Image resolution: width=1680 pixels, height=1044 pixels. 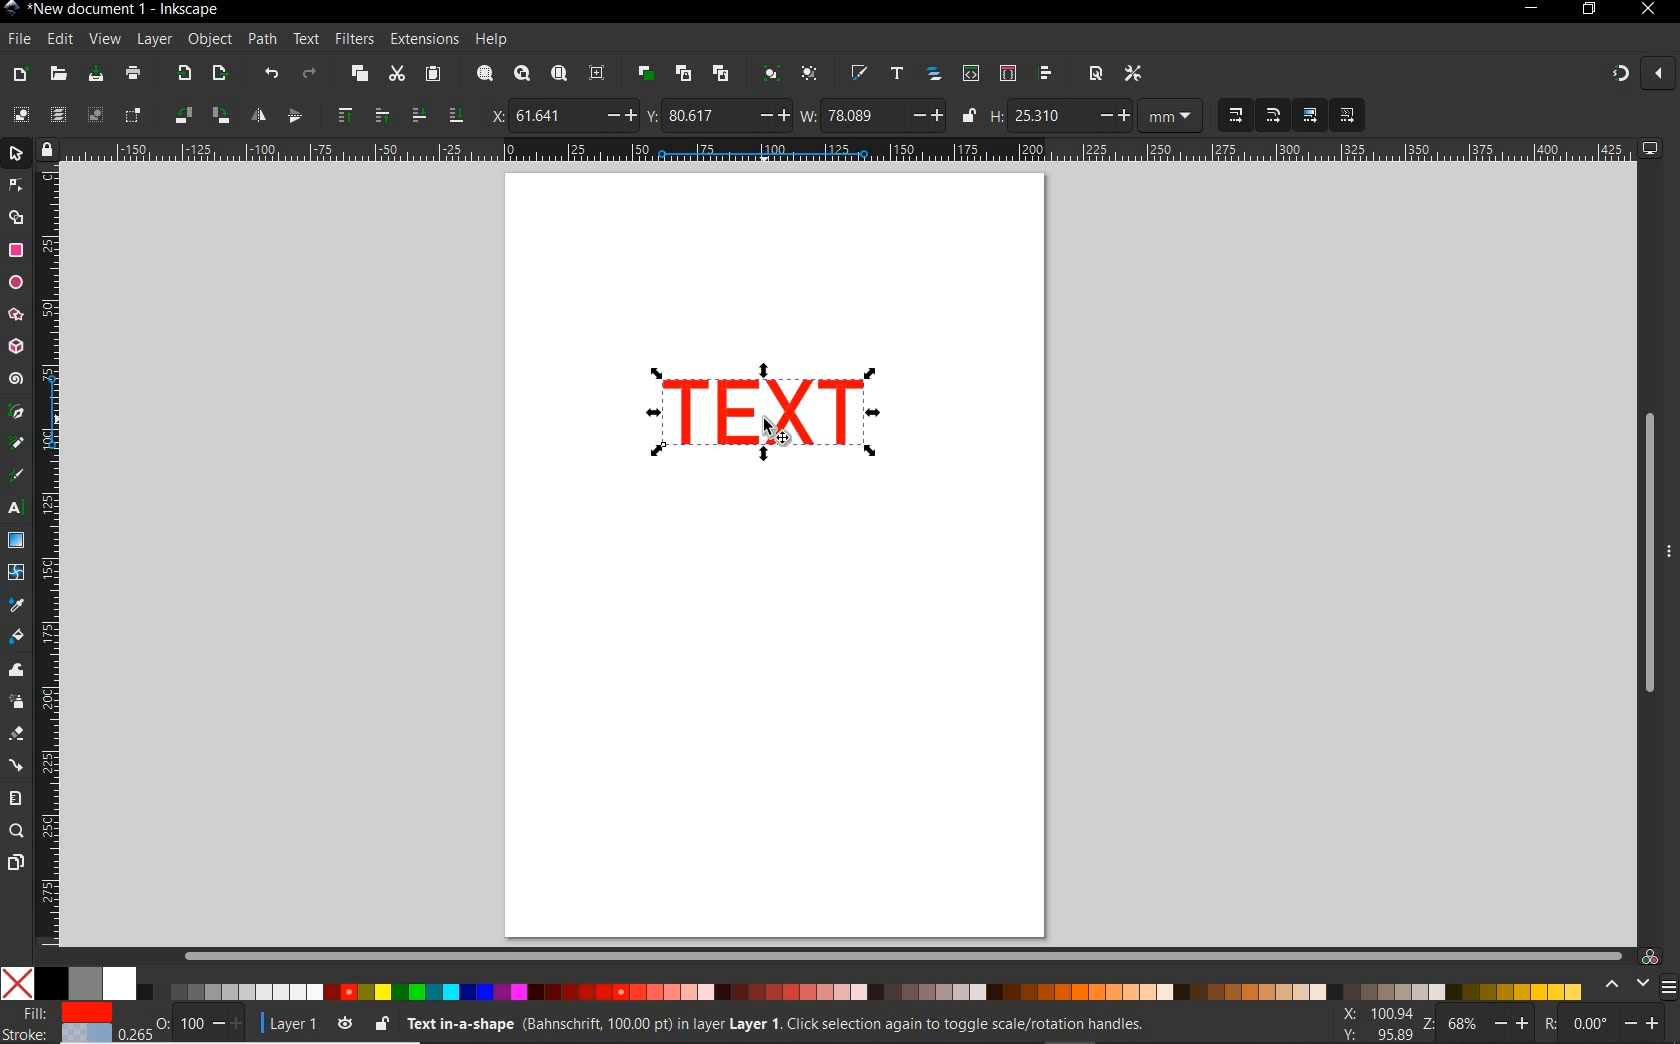 What do you see at coordinates (850, 151) in the screenshot?
I see `ruler` at bounding box center [850, 151].